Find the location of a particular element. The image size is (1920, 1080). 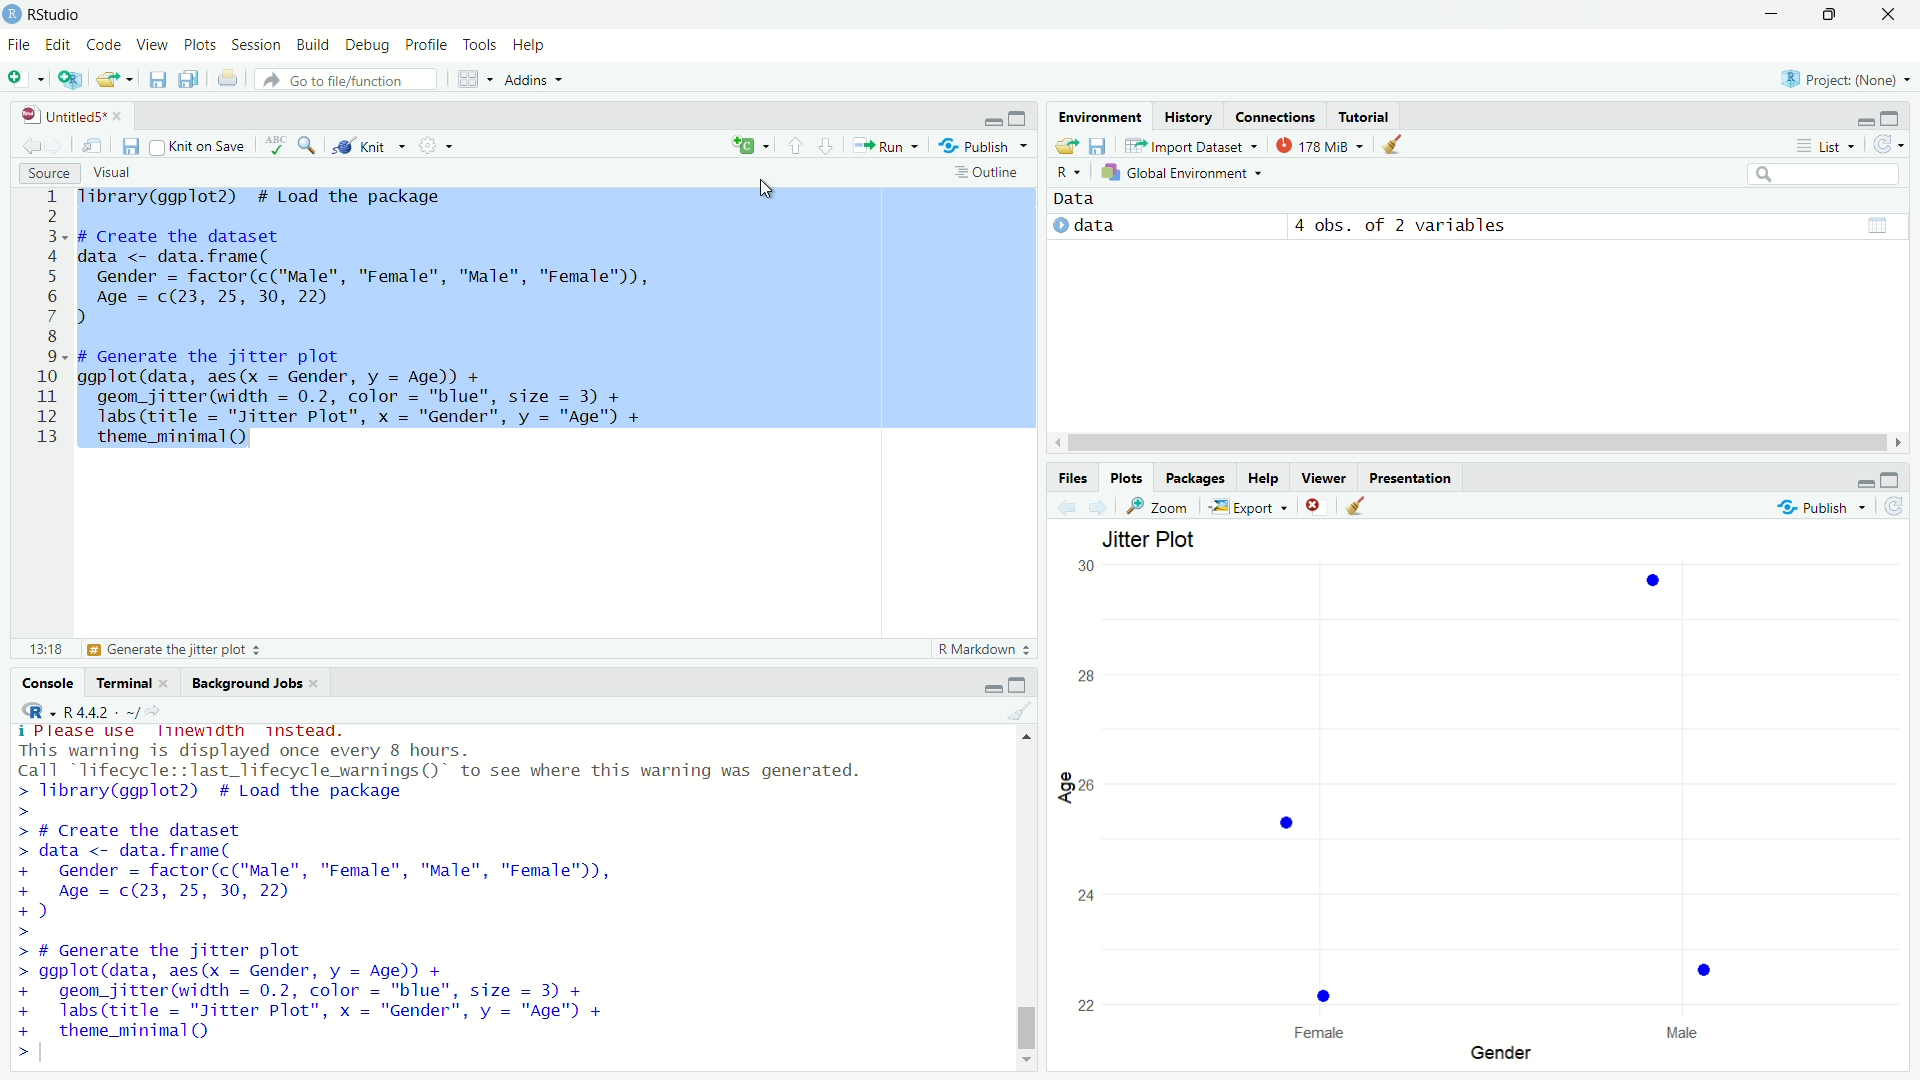

show in new window is located at coordinates (93, 145).